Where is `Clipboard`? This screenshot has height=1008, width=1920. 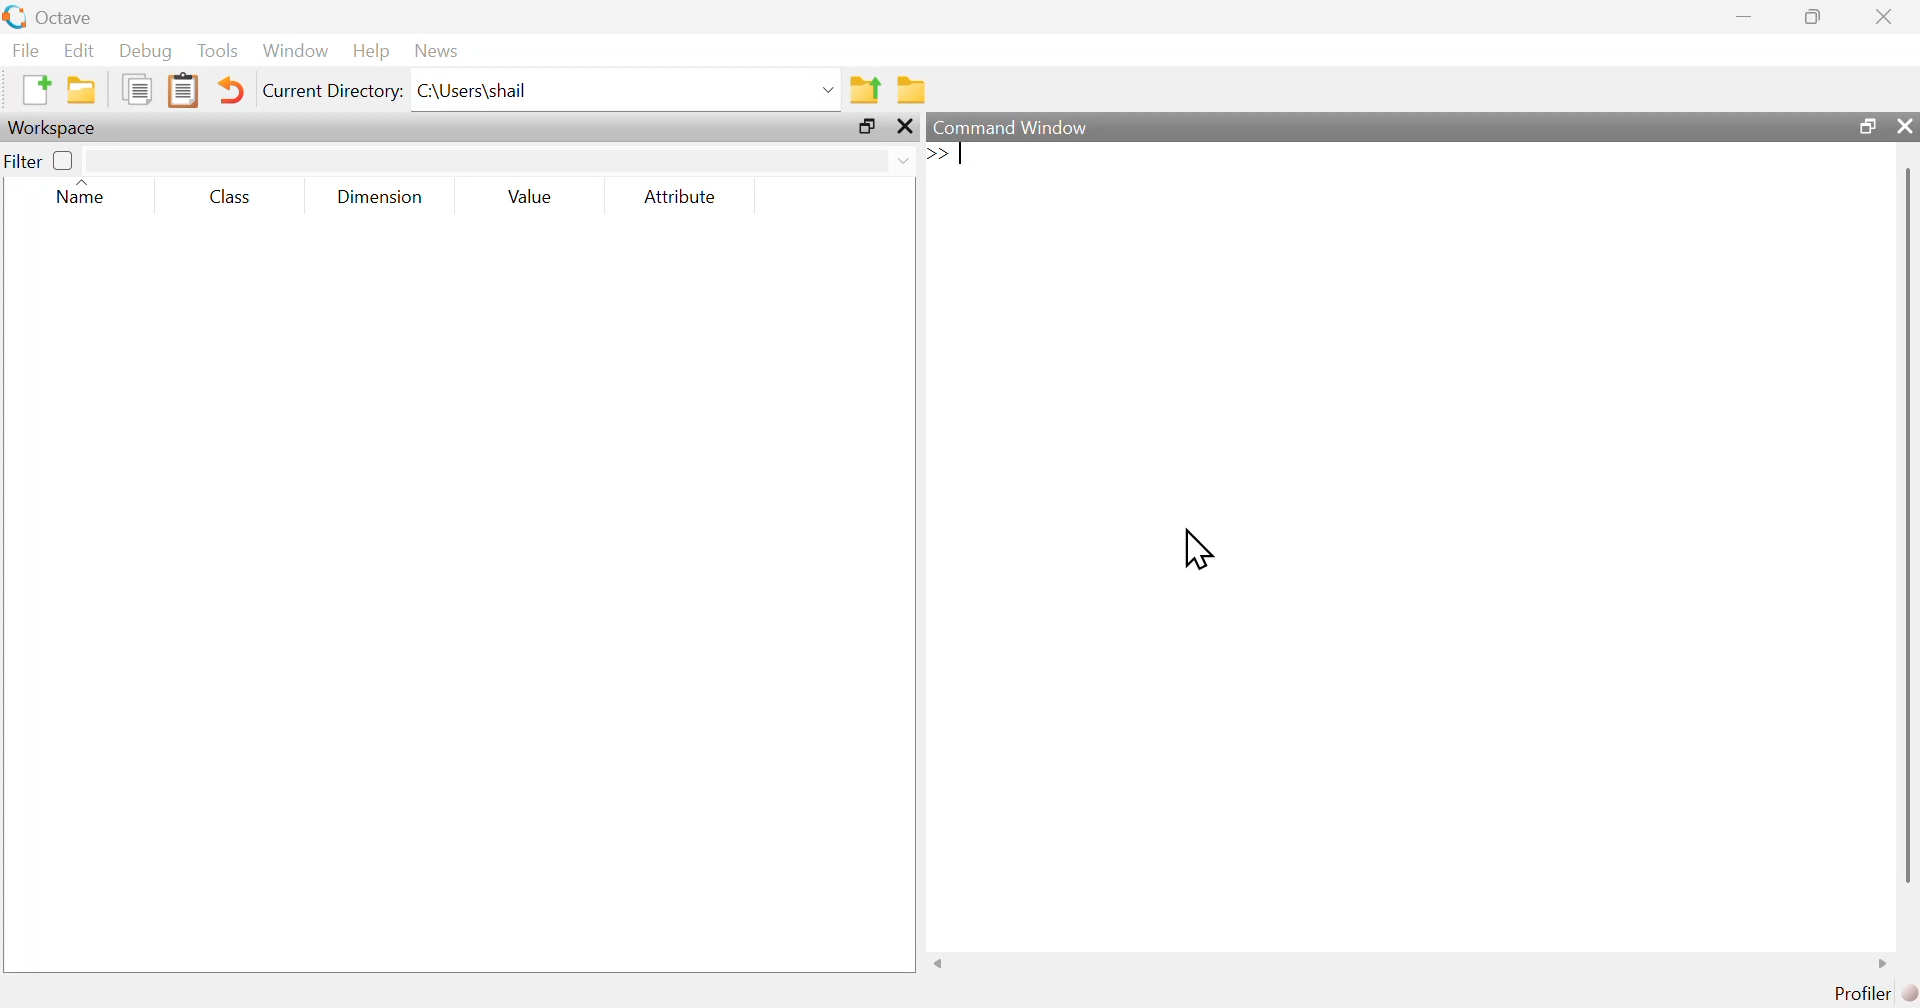
Clipboard is located at coordinates (181, 91).